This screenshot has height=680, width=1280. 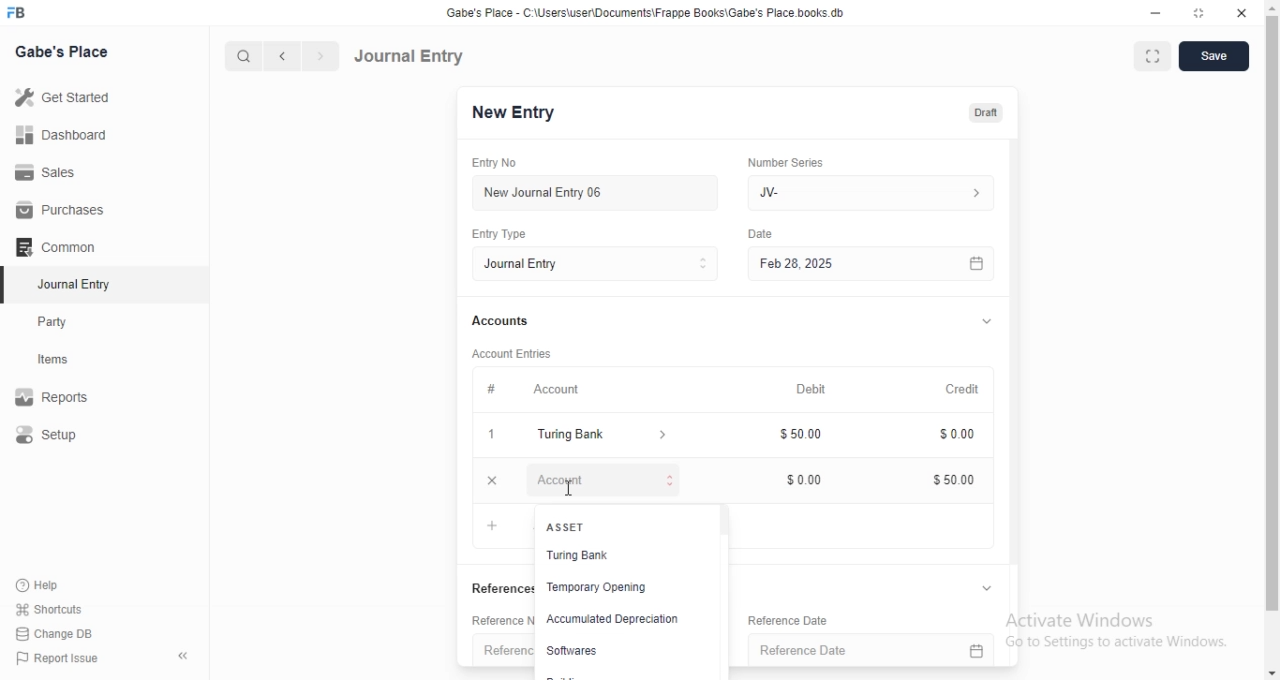 What do you see at coordinates (970, 389) in the screenshot?
I see `Credit` at bounding box center [970, 389].